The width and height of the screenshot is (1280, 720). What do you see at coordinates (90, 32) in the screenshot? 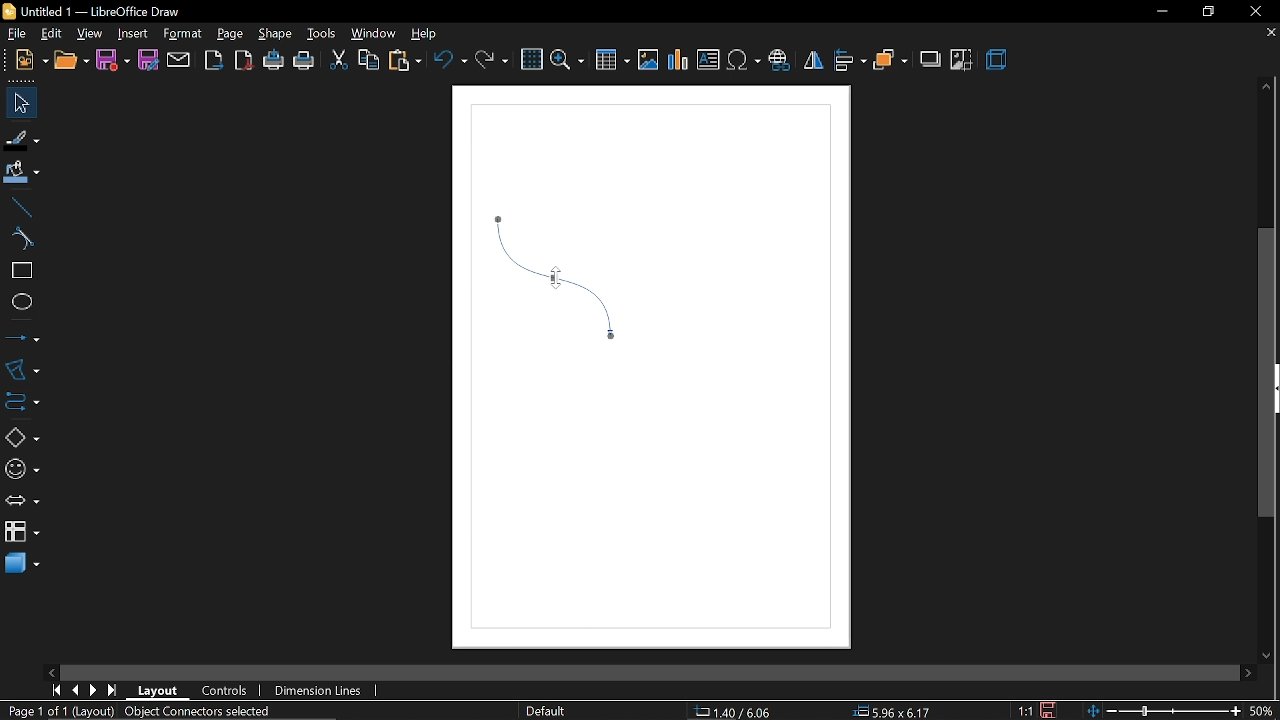
I see `view` at bounding box center [90, 32].